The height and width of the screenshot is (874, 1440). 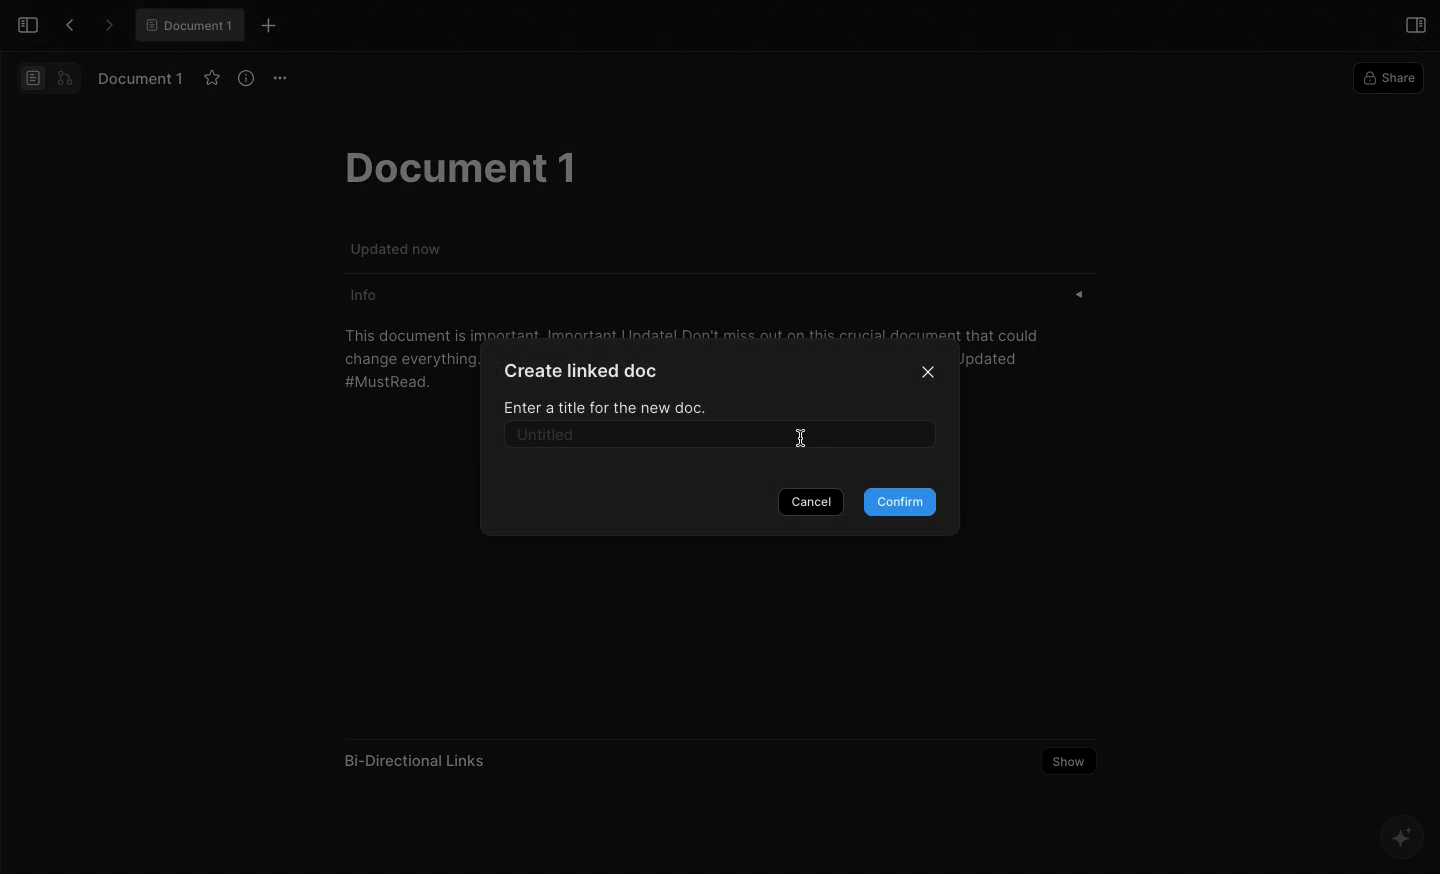 What do you see at coordinates (143, 78) in the screenshot?
I see `Document 1` at bounding box center [143, 78].